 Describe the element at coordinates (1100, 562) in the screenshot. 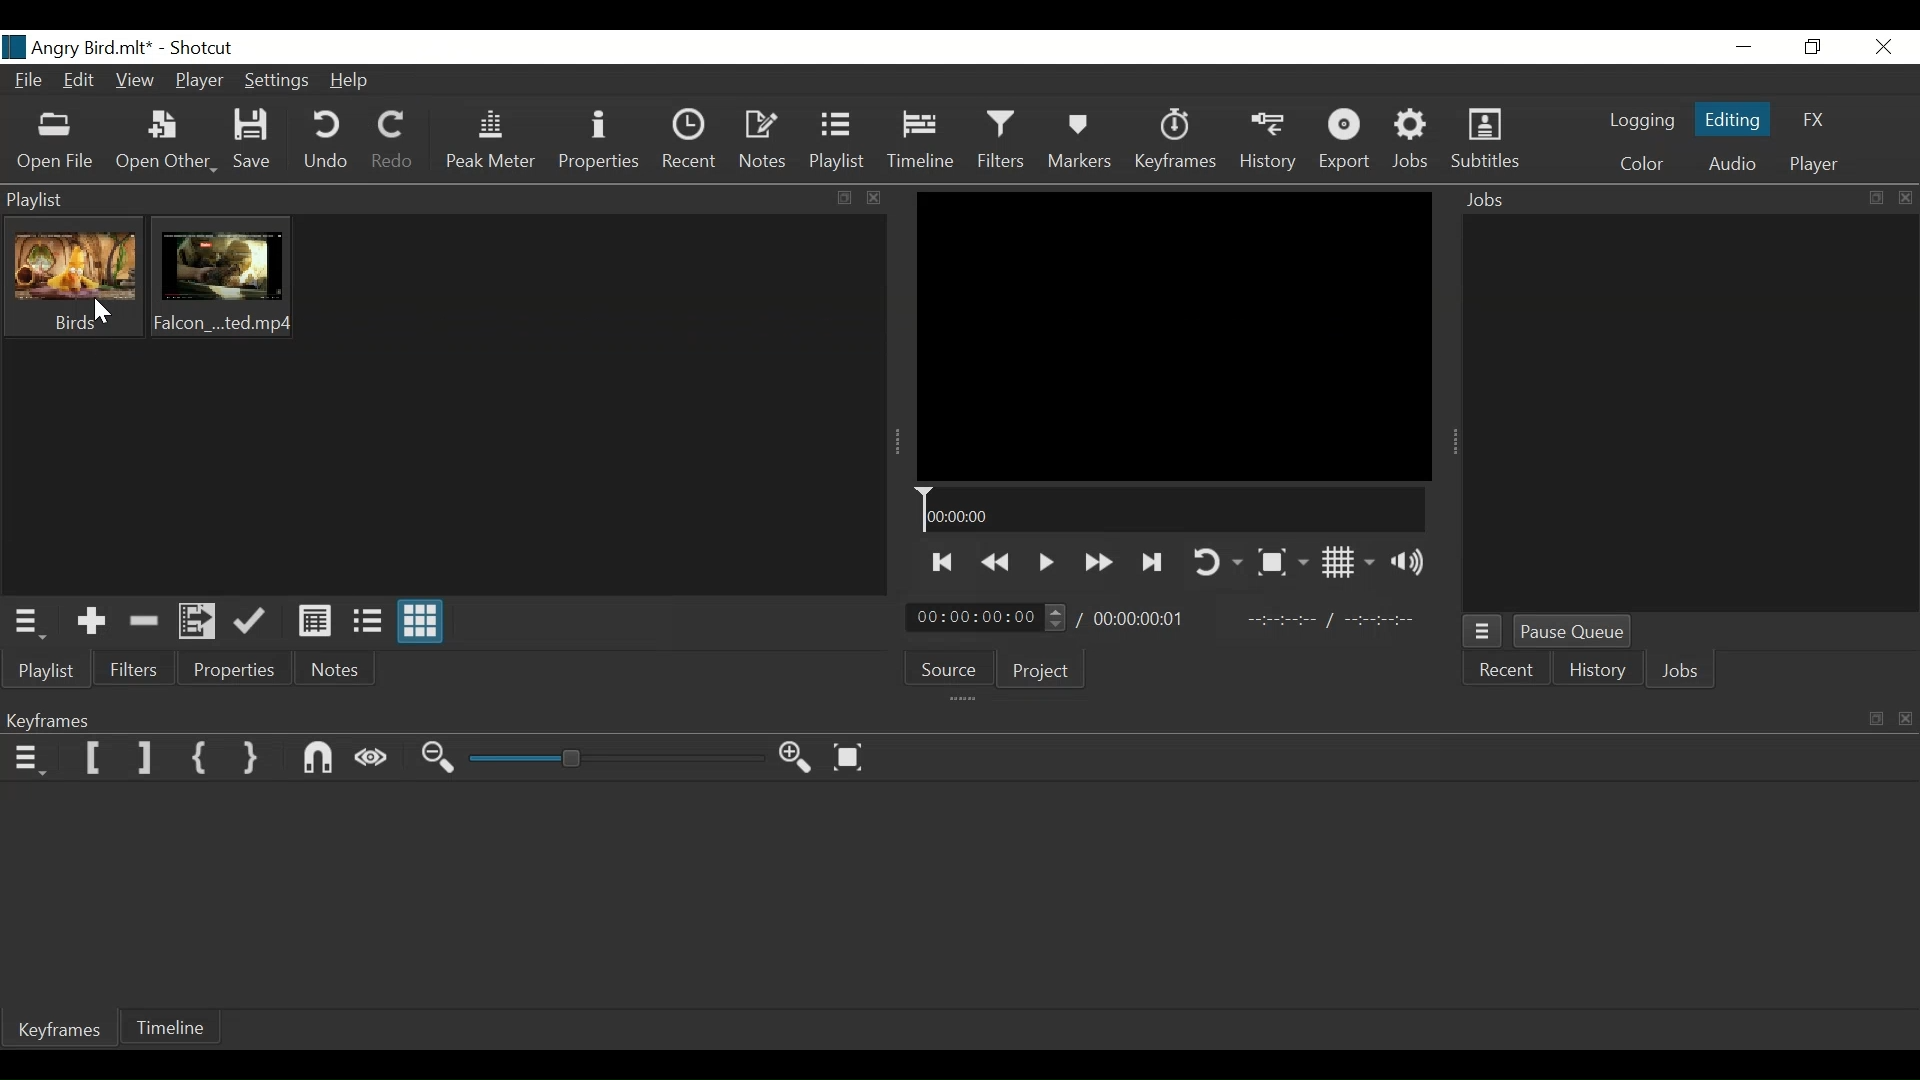

I see `Play forwar quickly` at that location.